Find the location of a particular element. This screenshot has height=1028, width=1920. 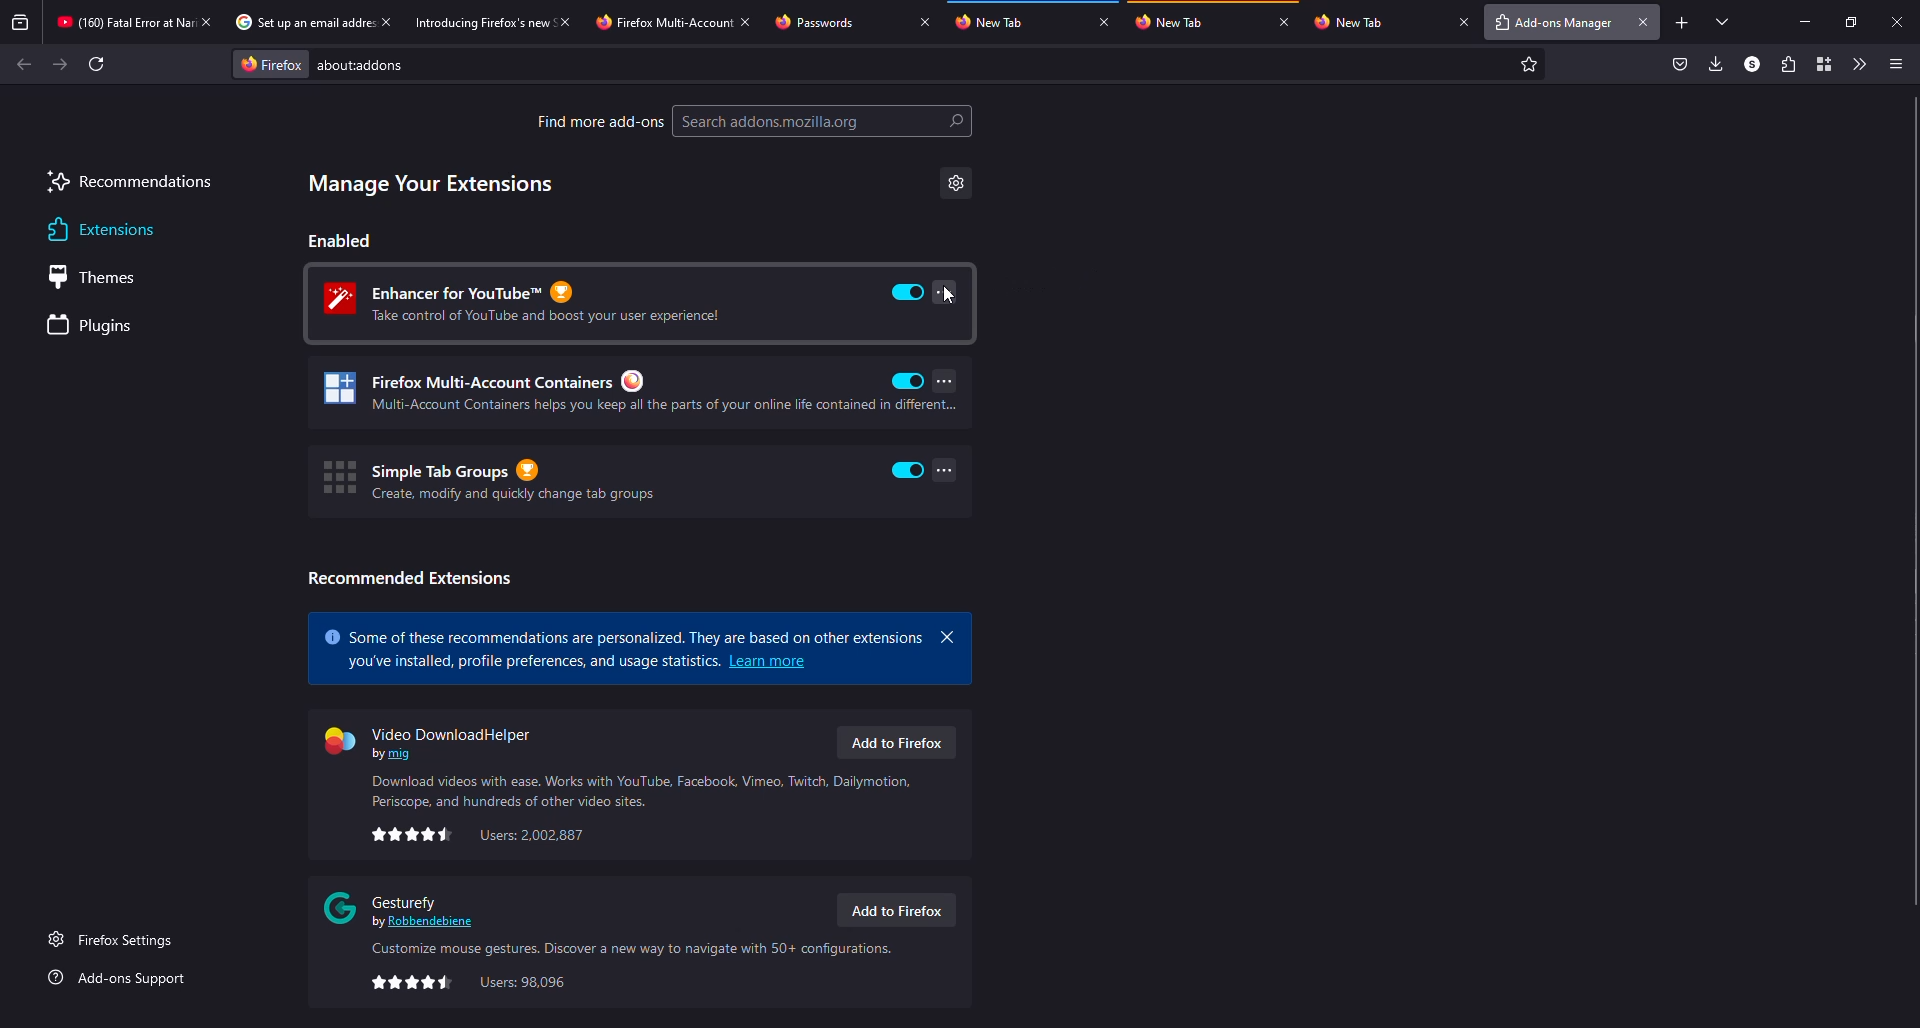

close is located at coordinates (564, 22).